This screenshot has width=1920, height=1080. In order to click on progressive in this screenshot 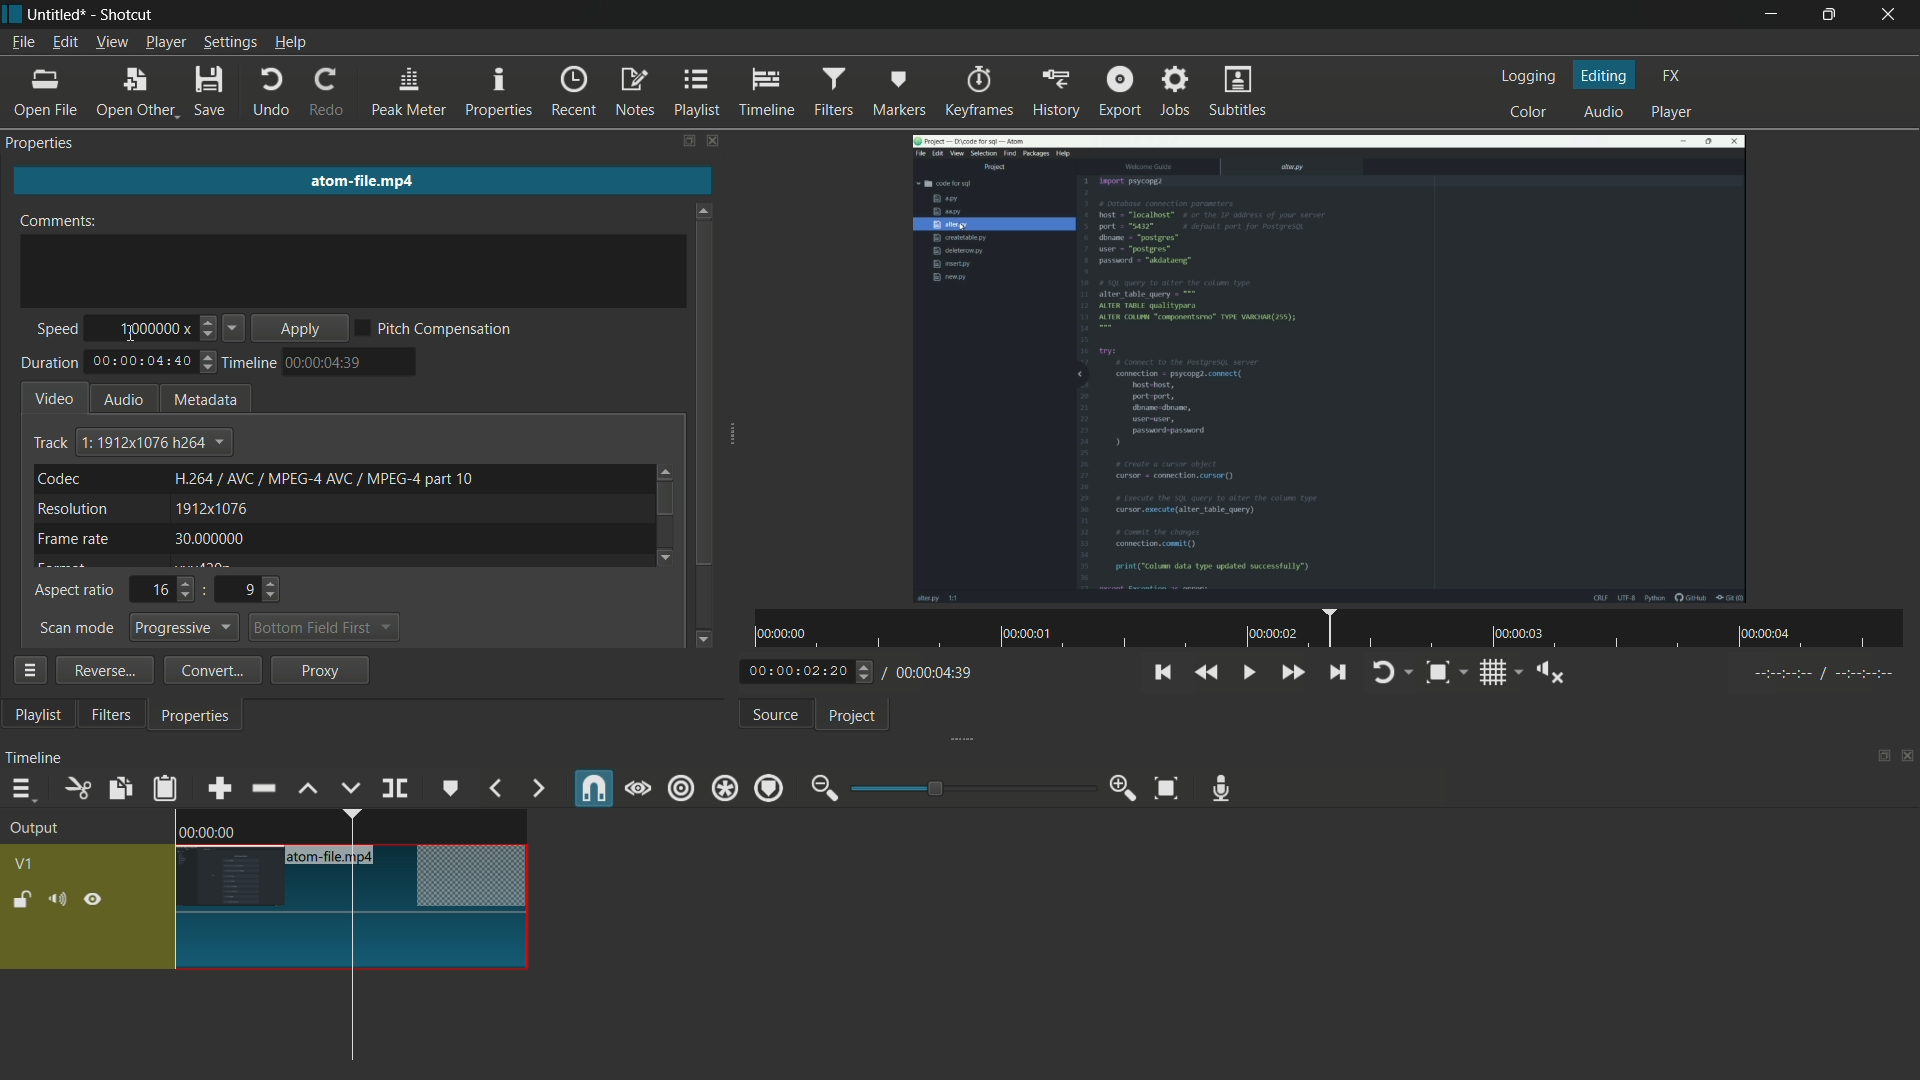, I will do `click(186, 627)`.